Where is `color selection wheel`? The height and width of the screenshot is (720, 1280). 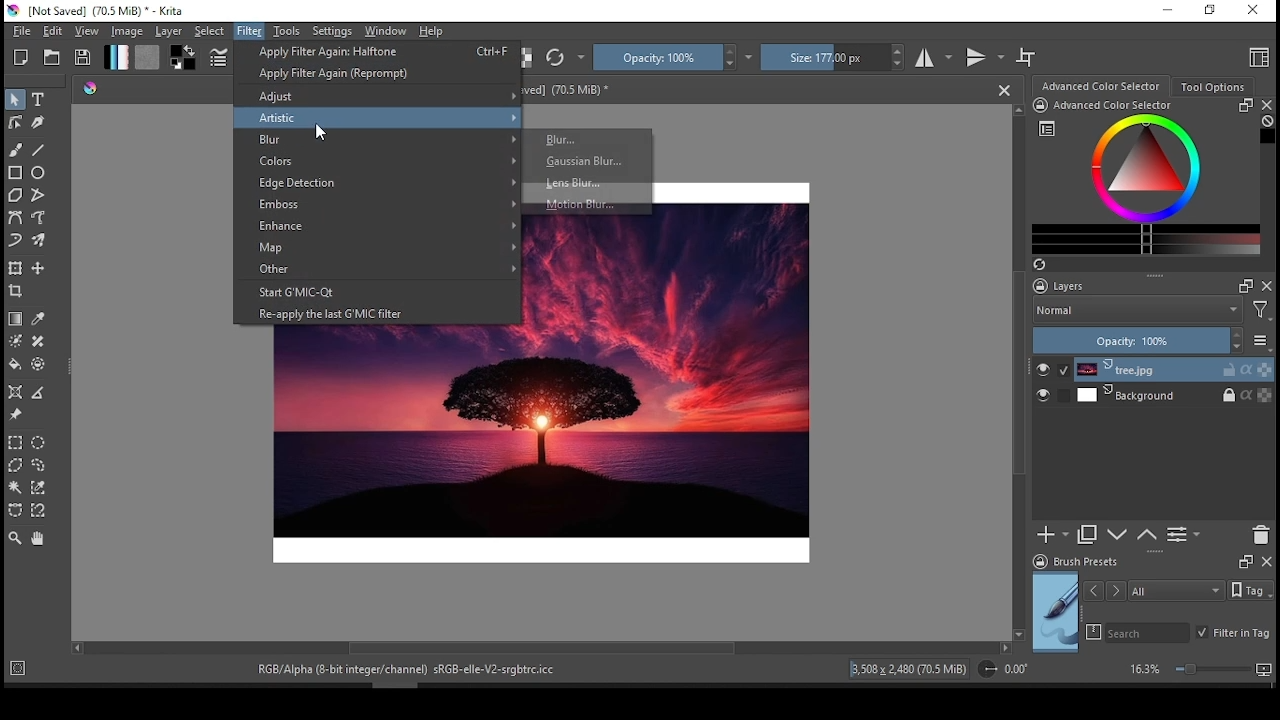 color selection wheel is located at coordinates (1102, 85).